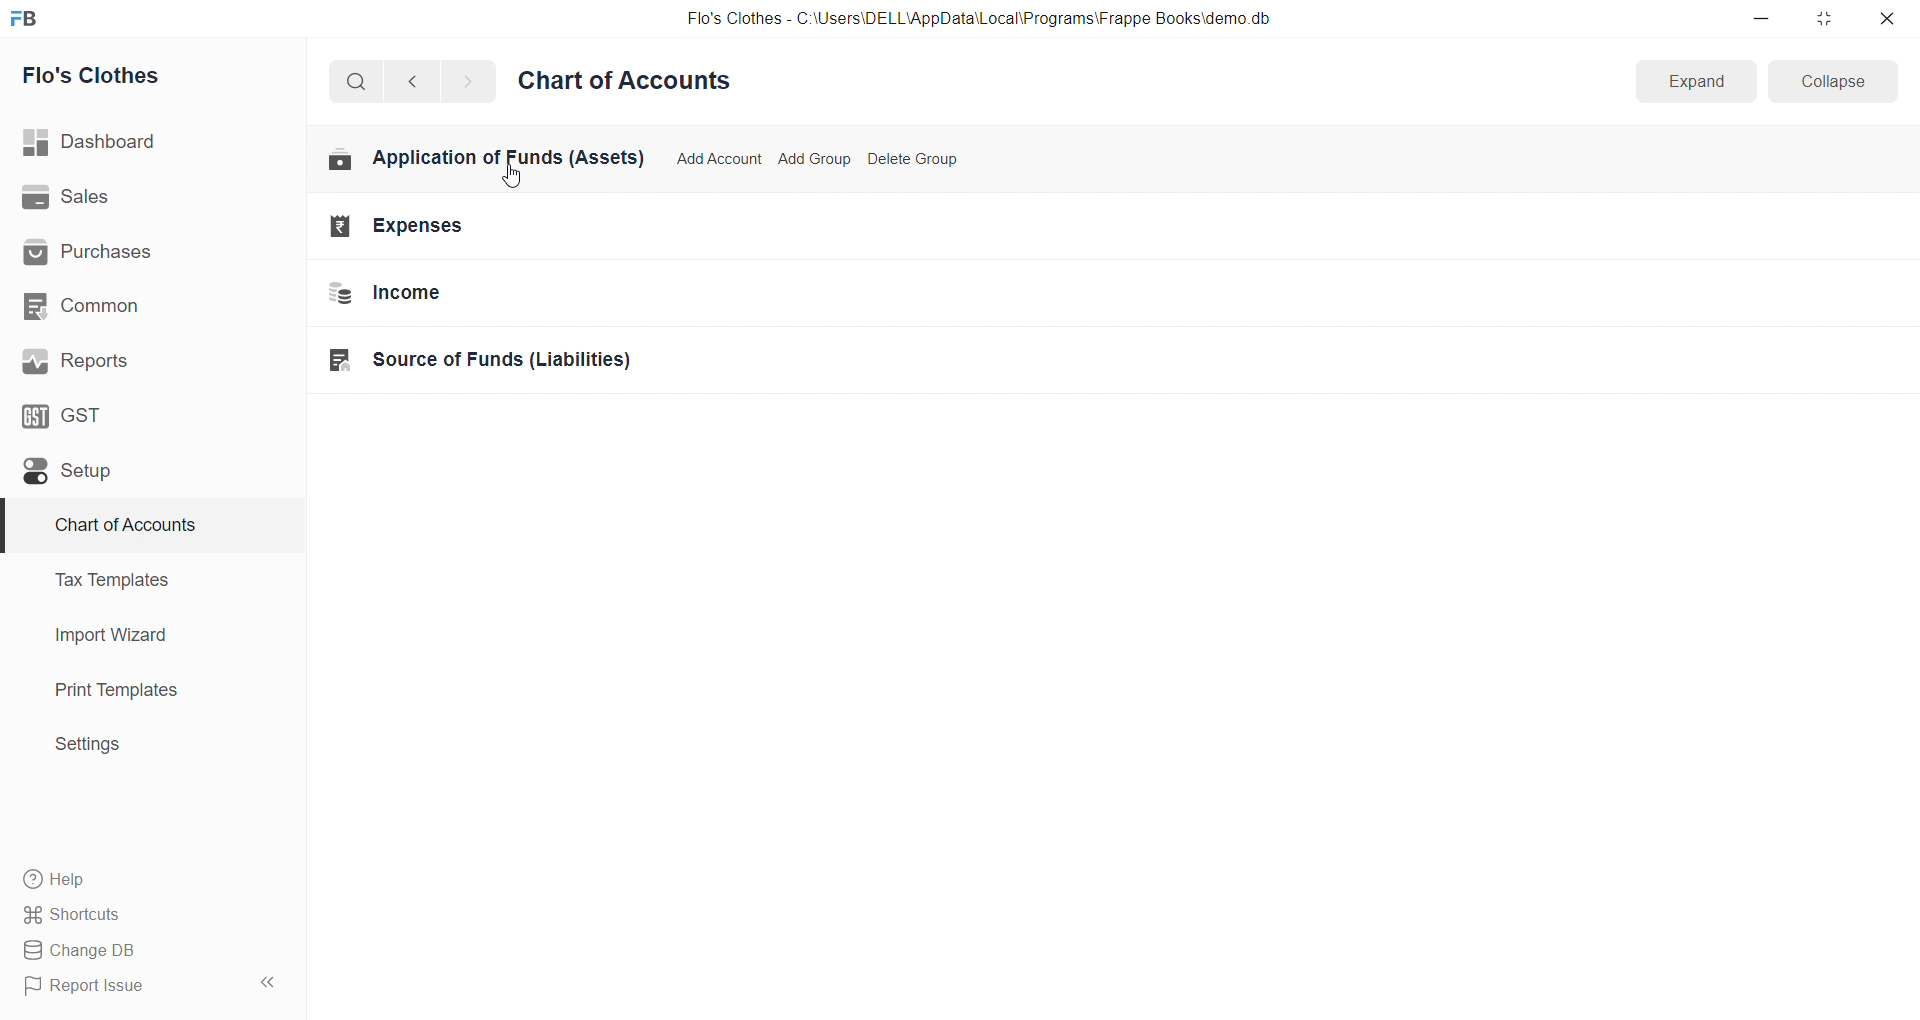 The width and height of the screenshot is (1920, 1020). Describe the element at coordinates (482, 224) in the screenshot. I see `Expenses` at that location.